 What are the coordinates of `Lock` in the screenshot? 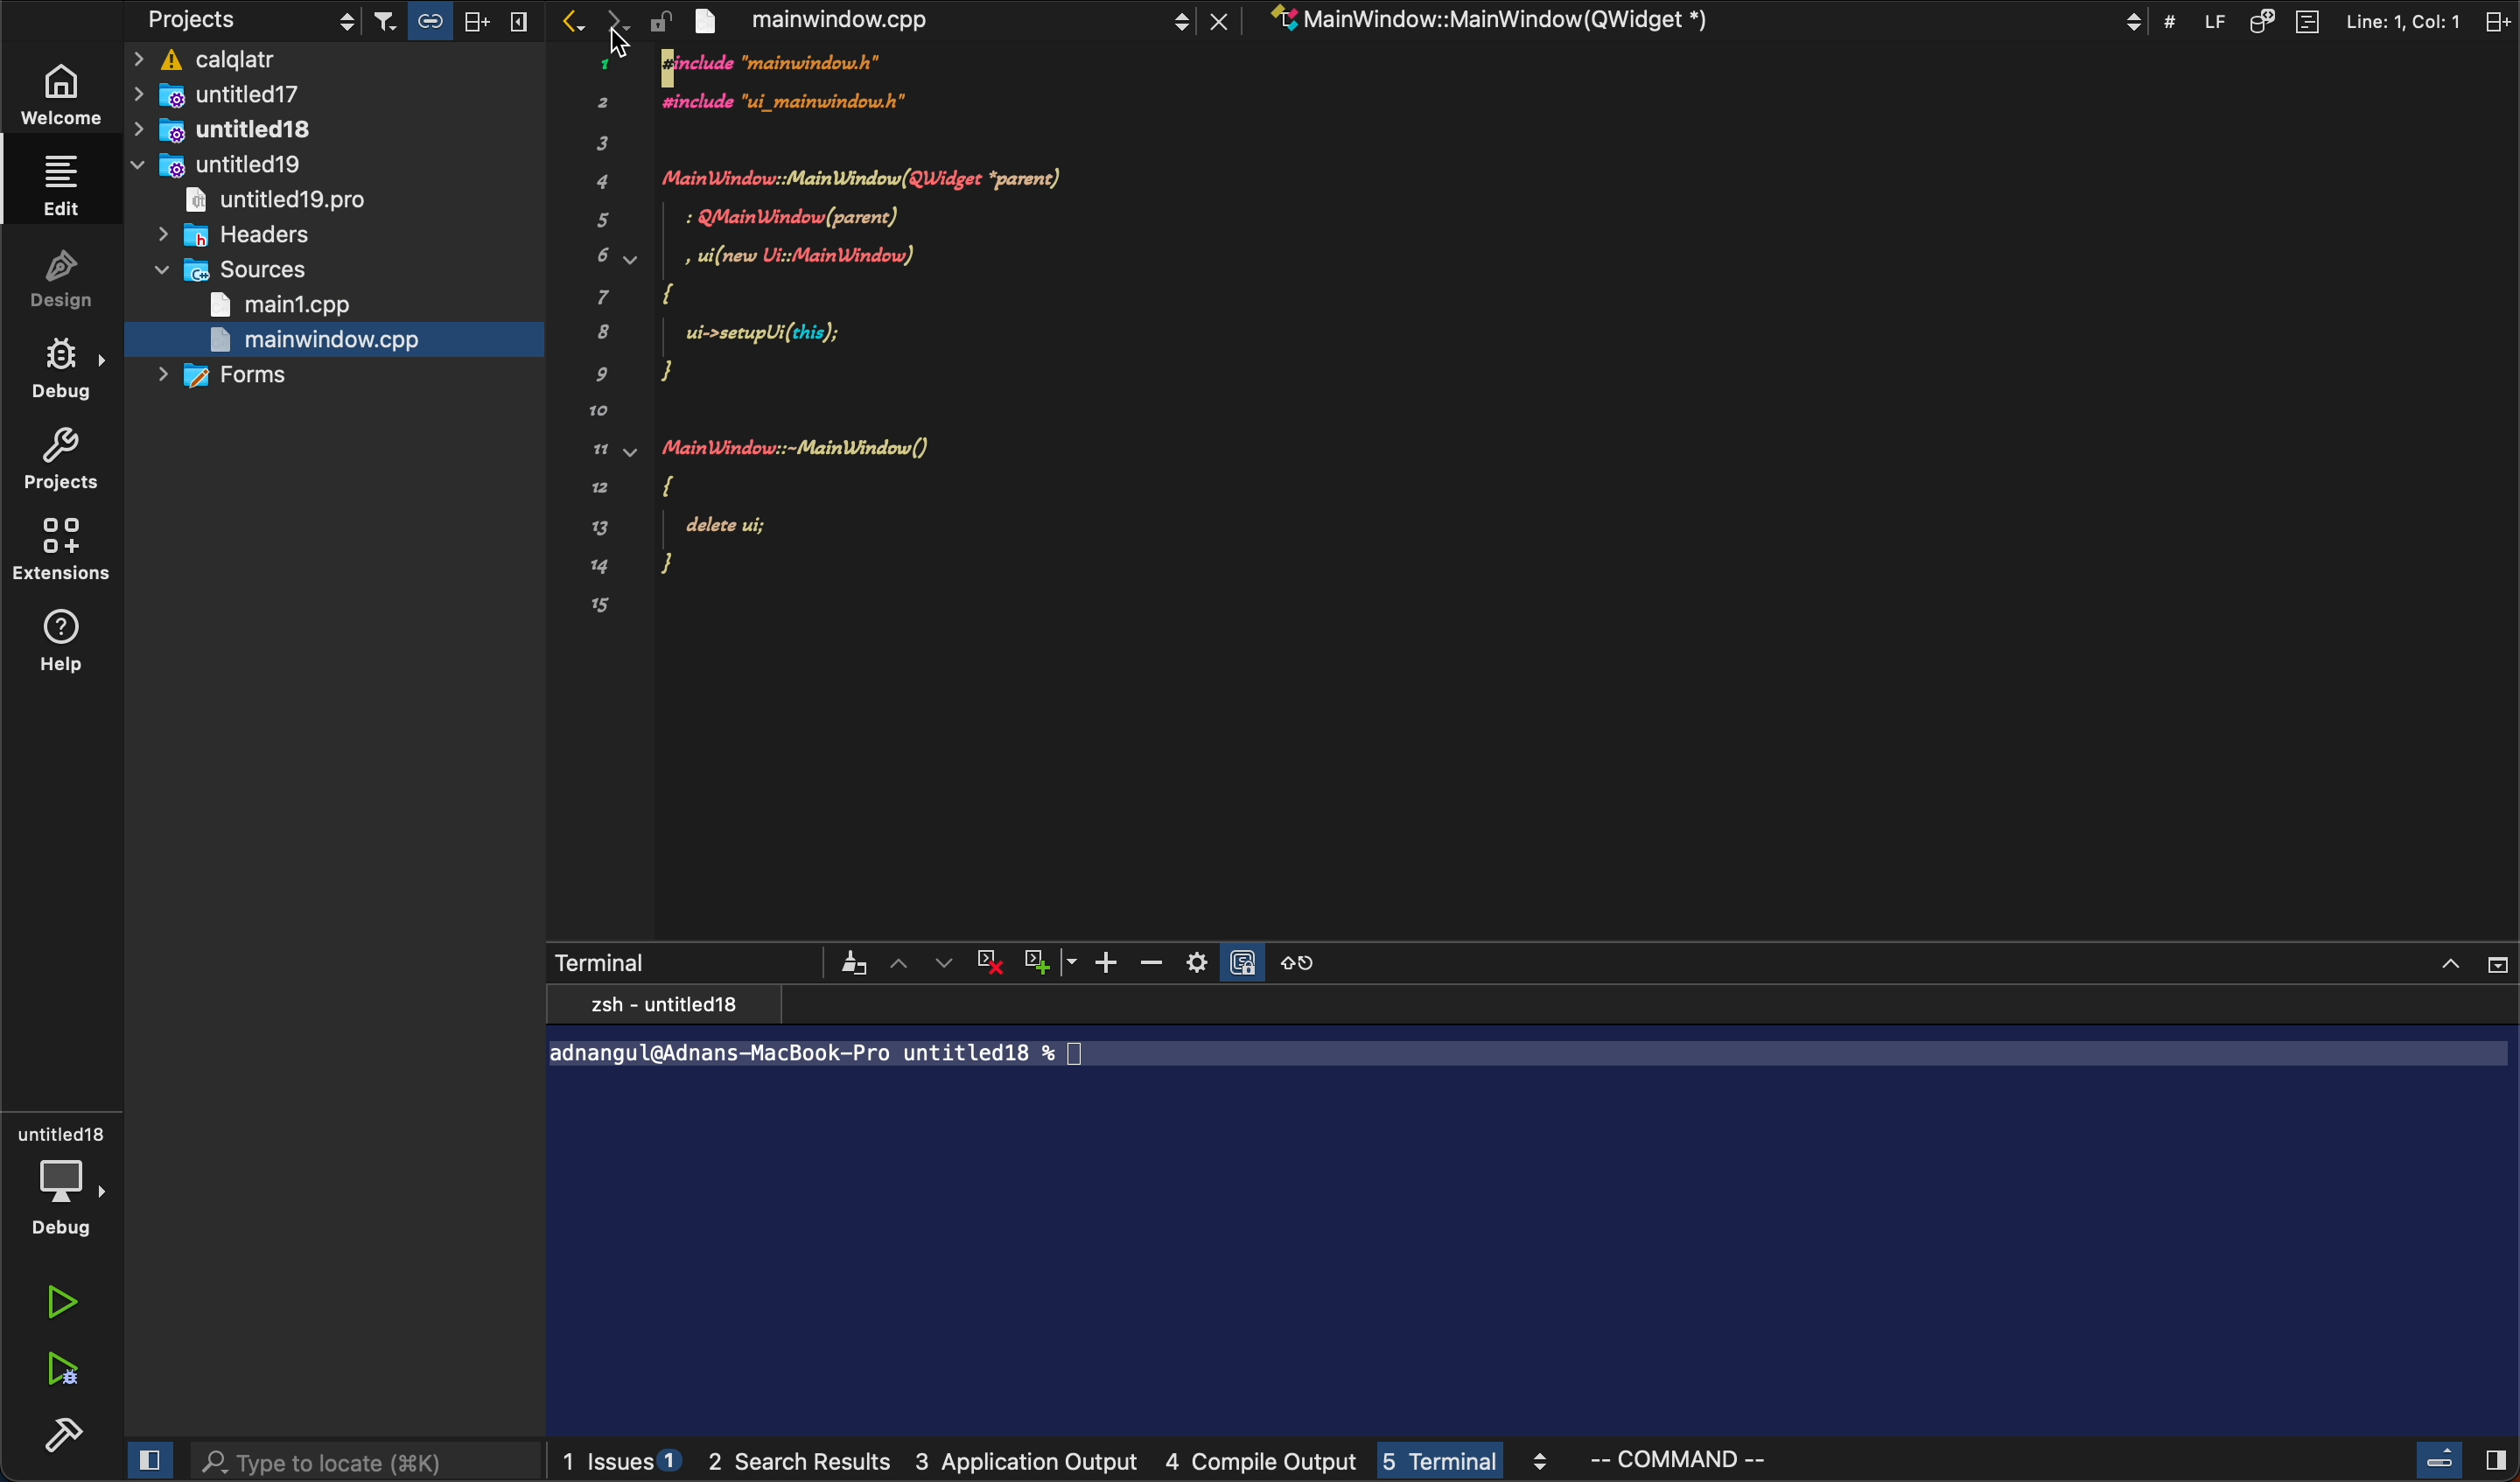 It's located at (1242, 959).